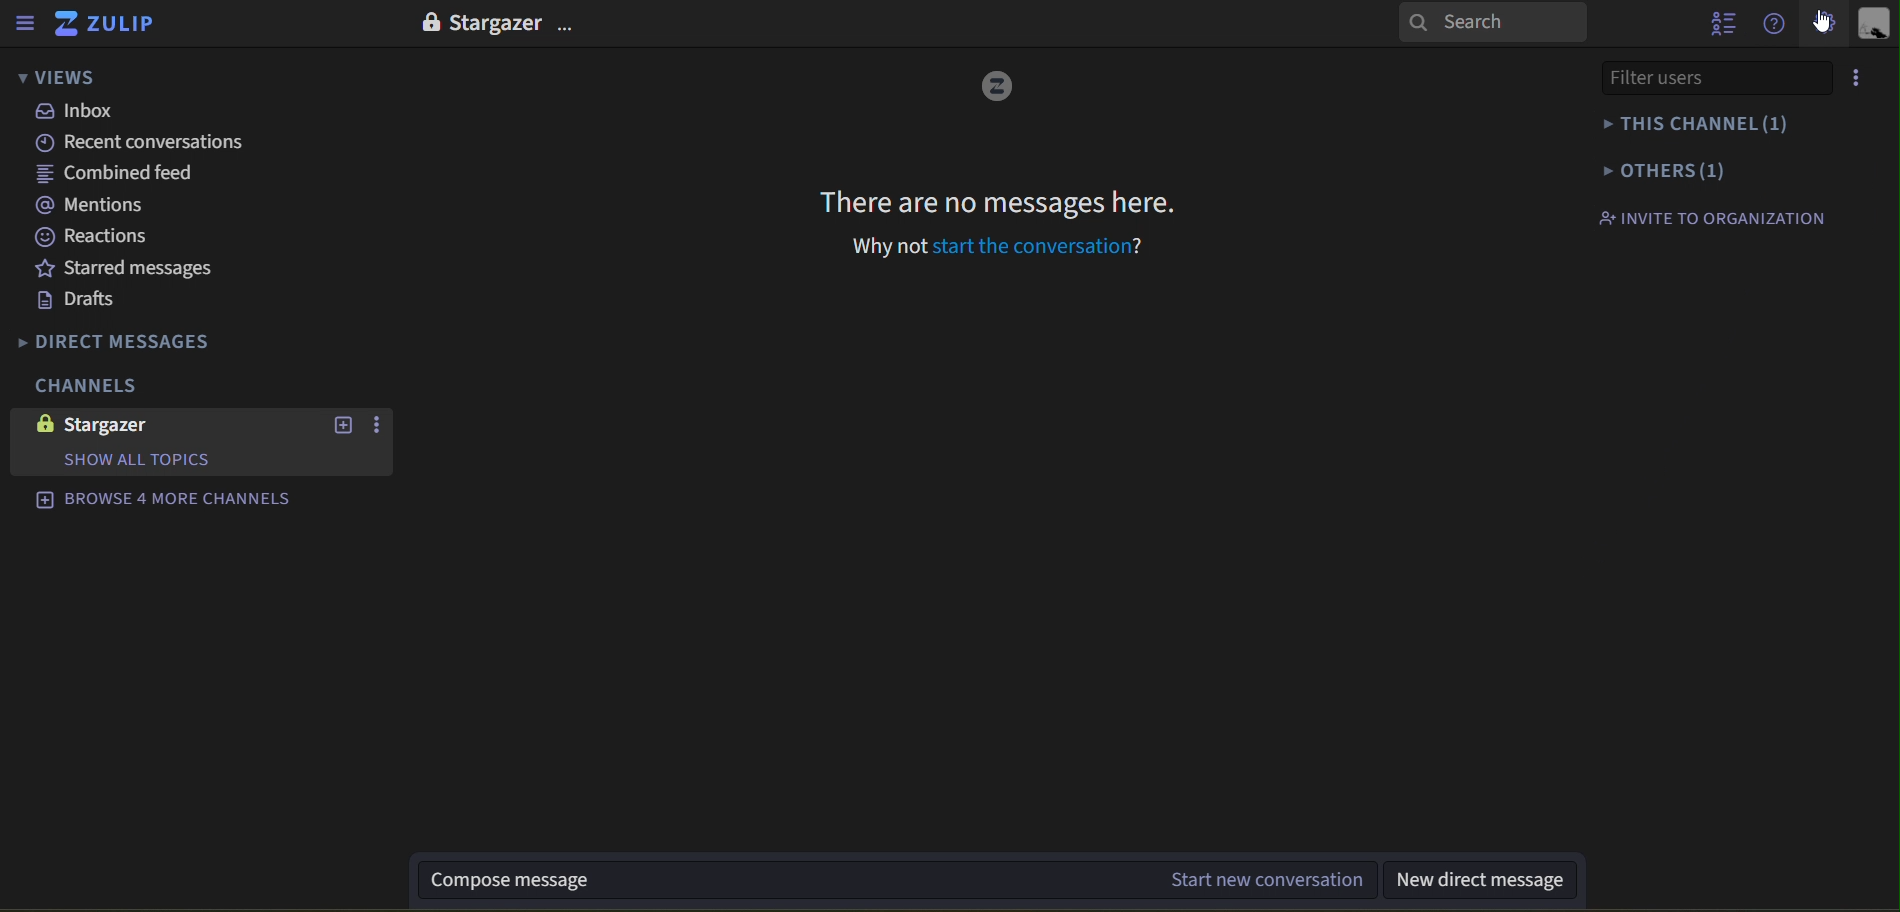 The image size is (1900, 912). What do you see at coordinates (118, 174) in the screenshot?
I see `combined feed` at bounding box center [118, 174].